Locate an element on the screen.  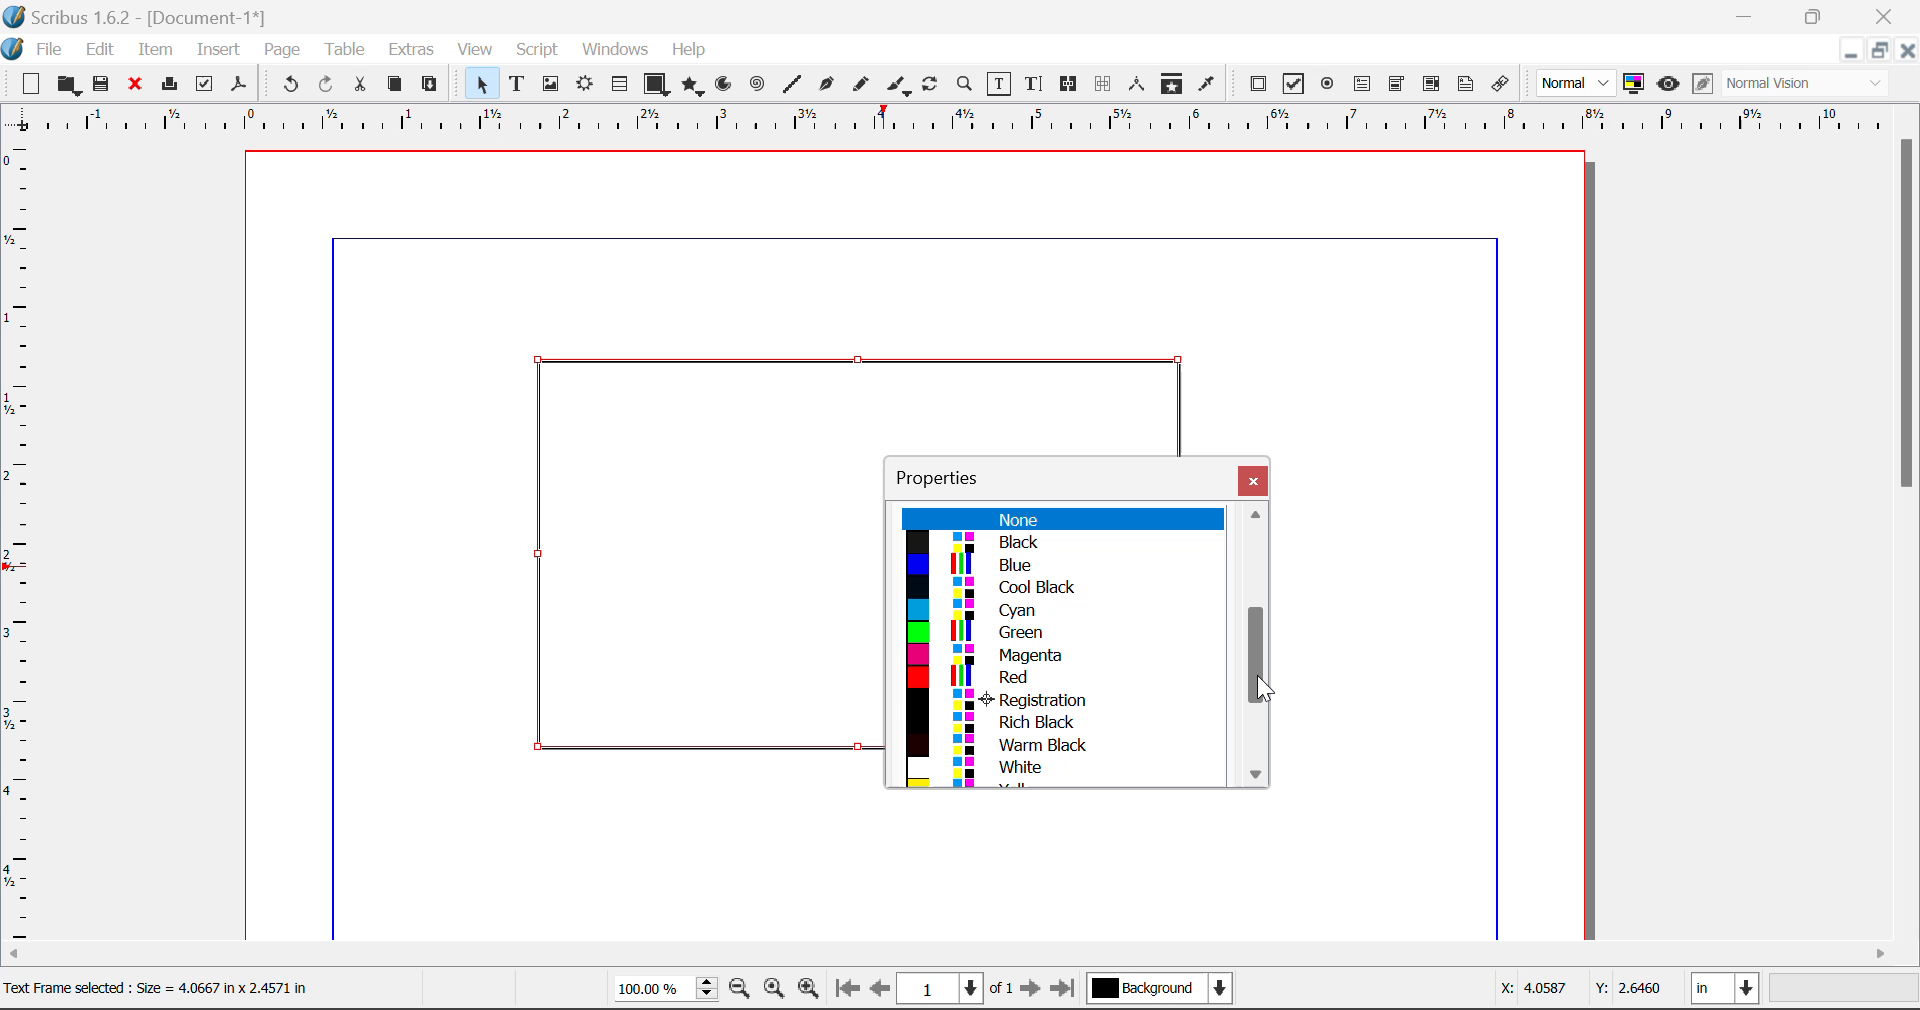
First Page is located at coordinates (847, 991).